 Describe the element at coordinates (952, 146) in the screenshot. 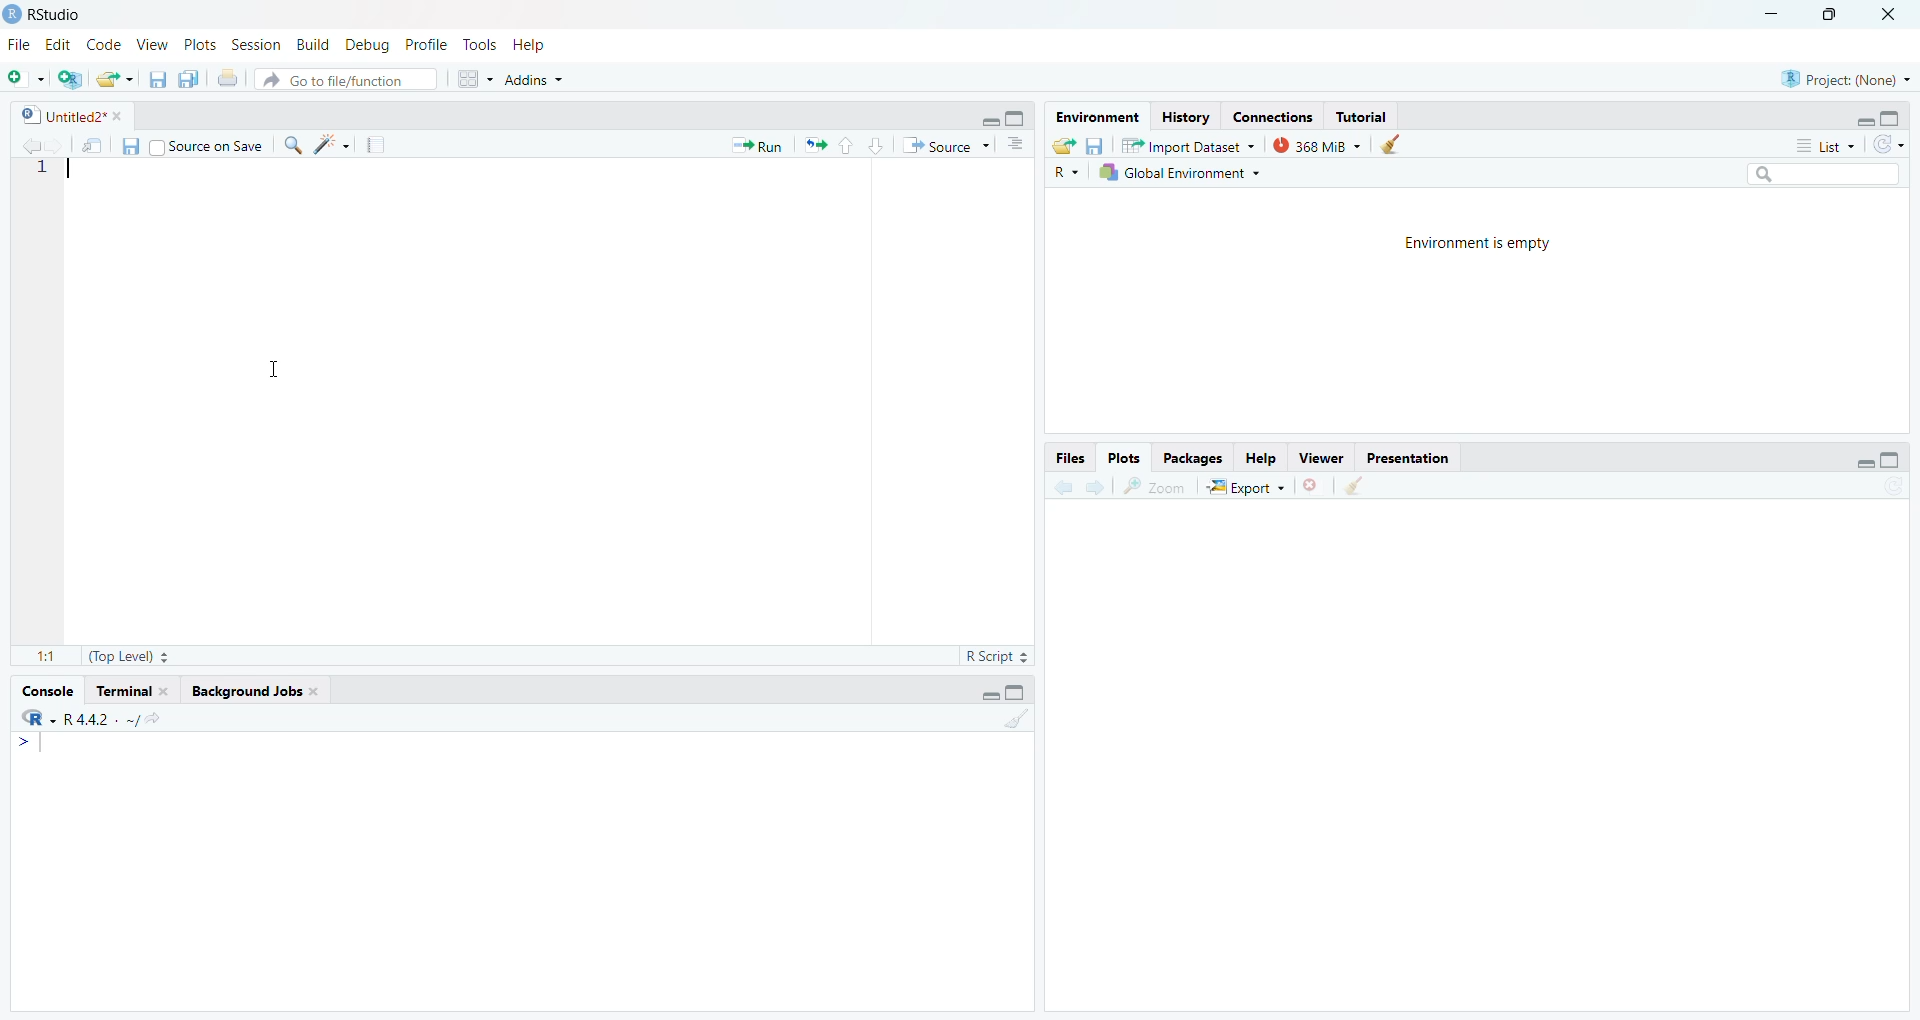

I see `“* Source ~` at that location.